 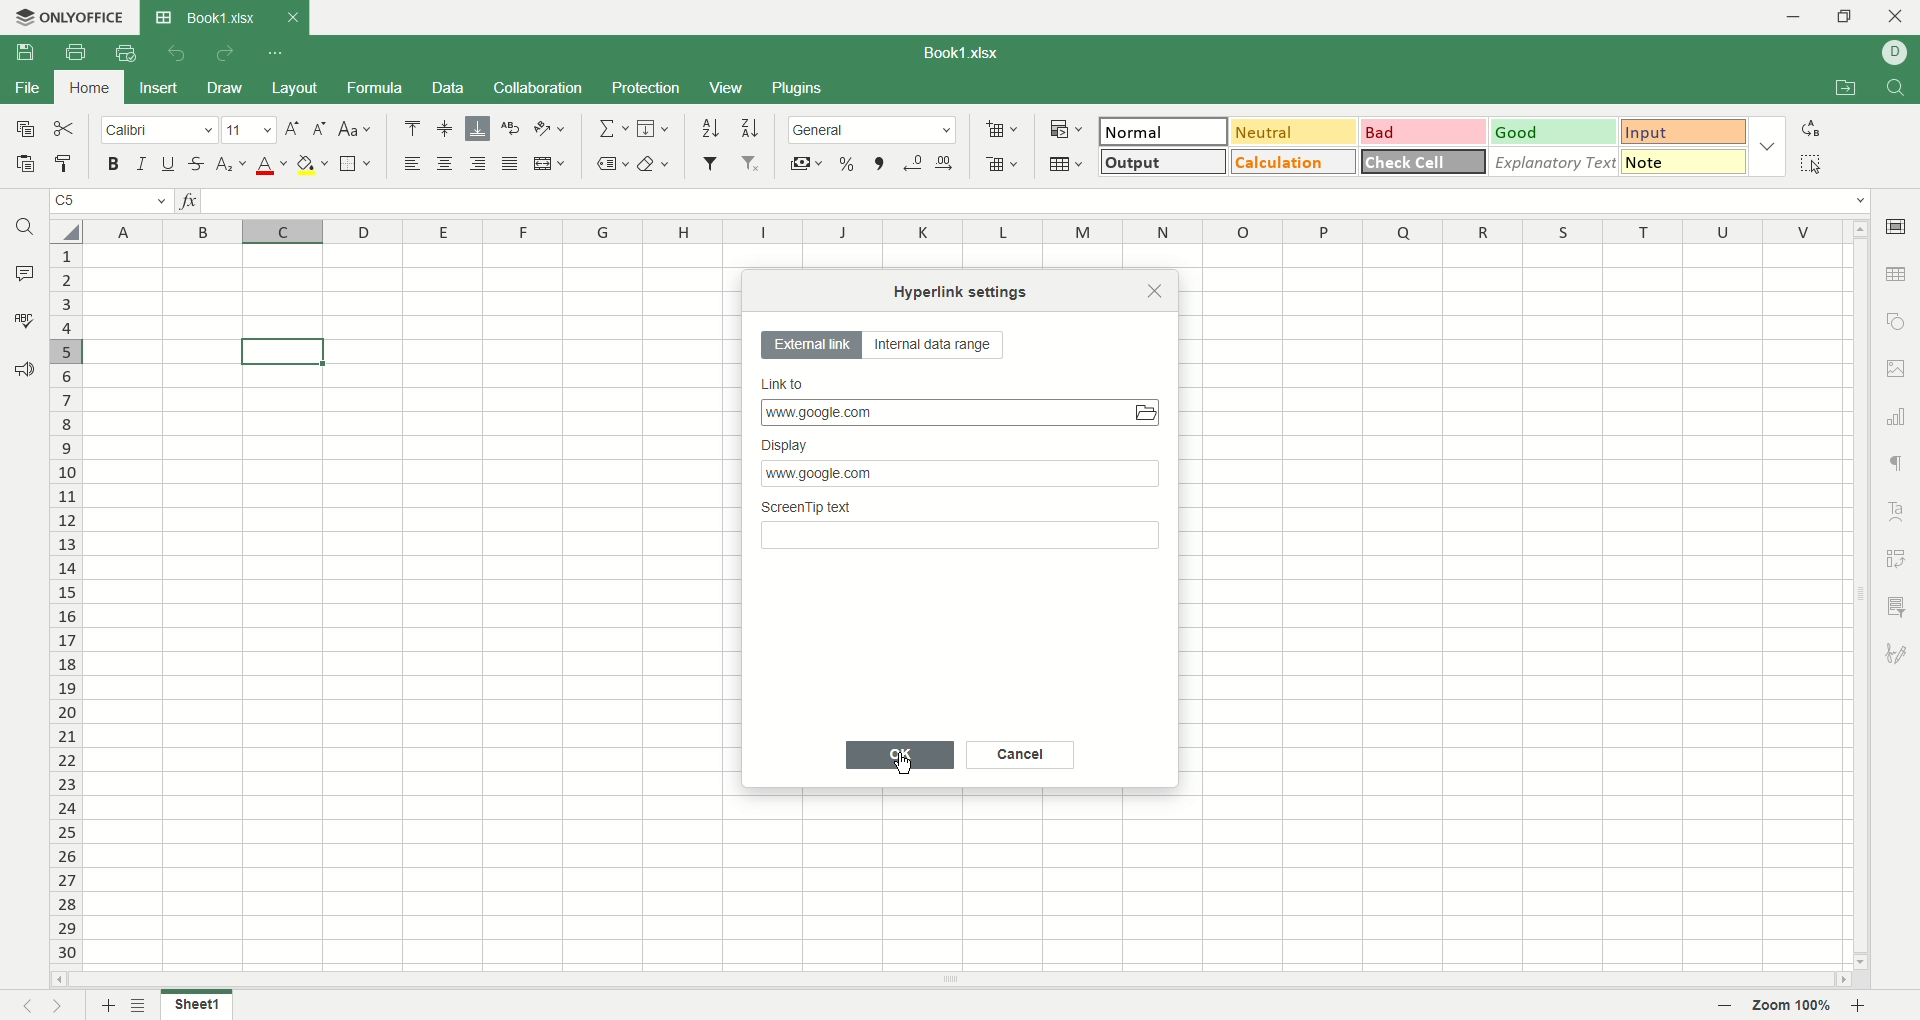 What do you see at coordinates (1855, 598) in the screenshot?
I see `vertical scroll bar` at bounding box center [1855, 598].